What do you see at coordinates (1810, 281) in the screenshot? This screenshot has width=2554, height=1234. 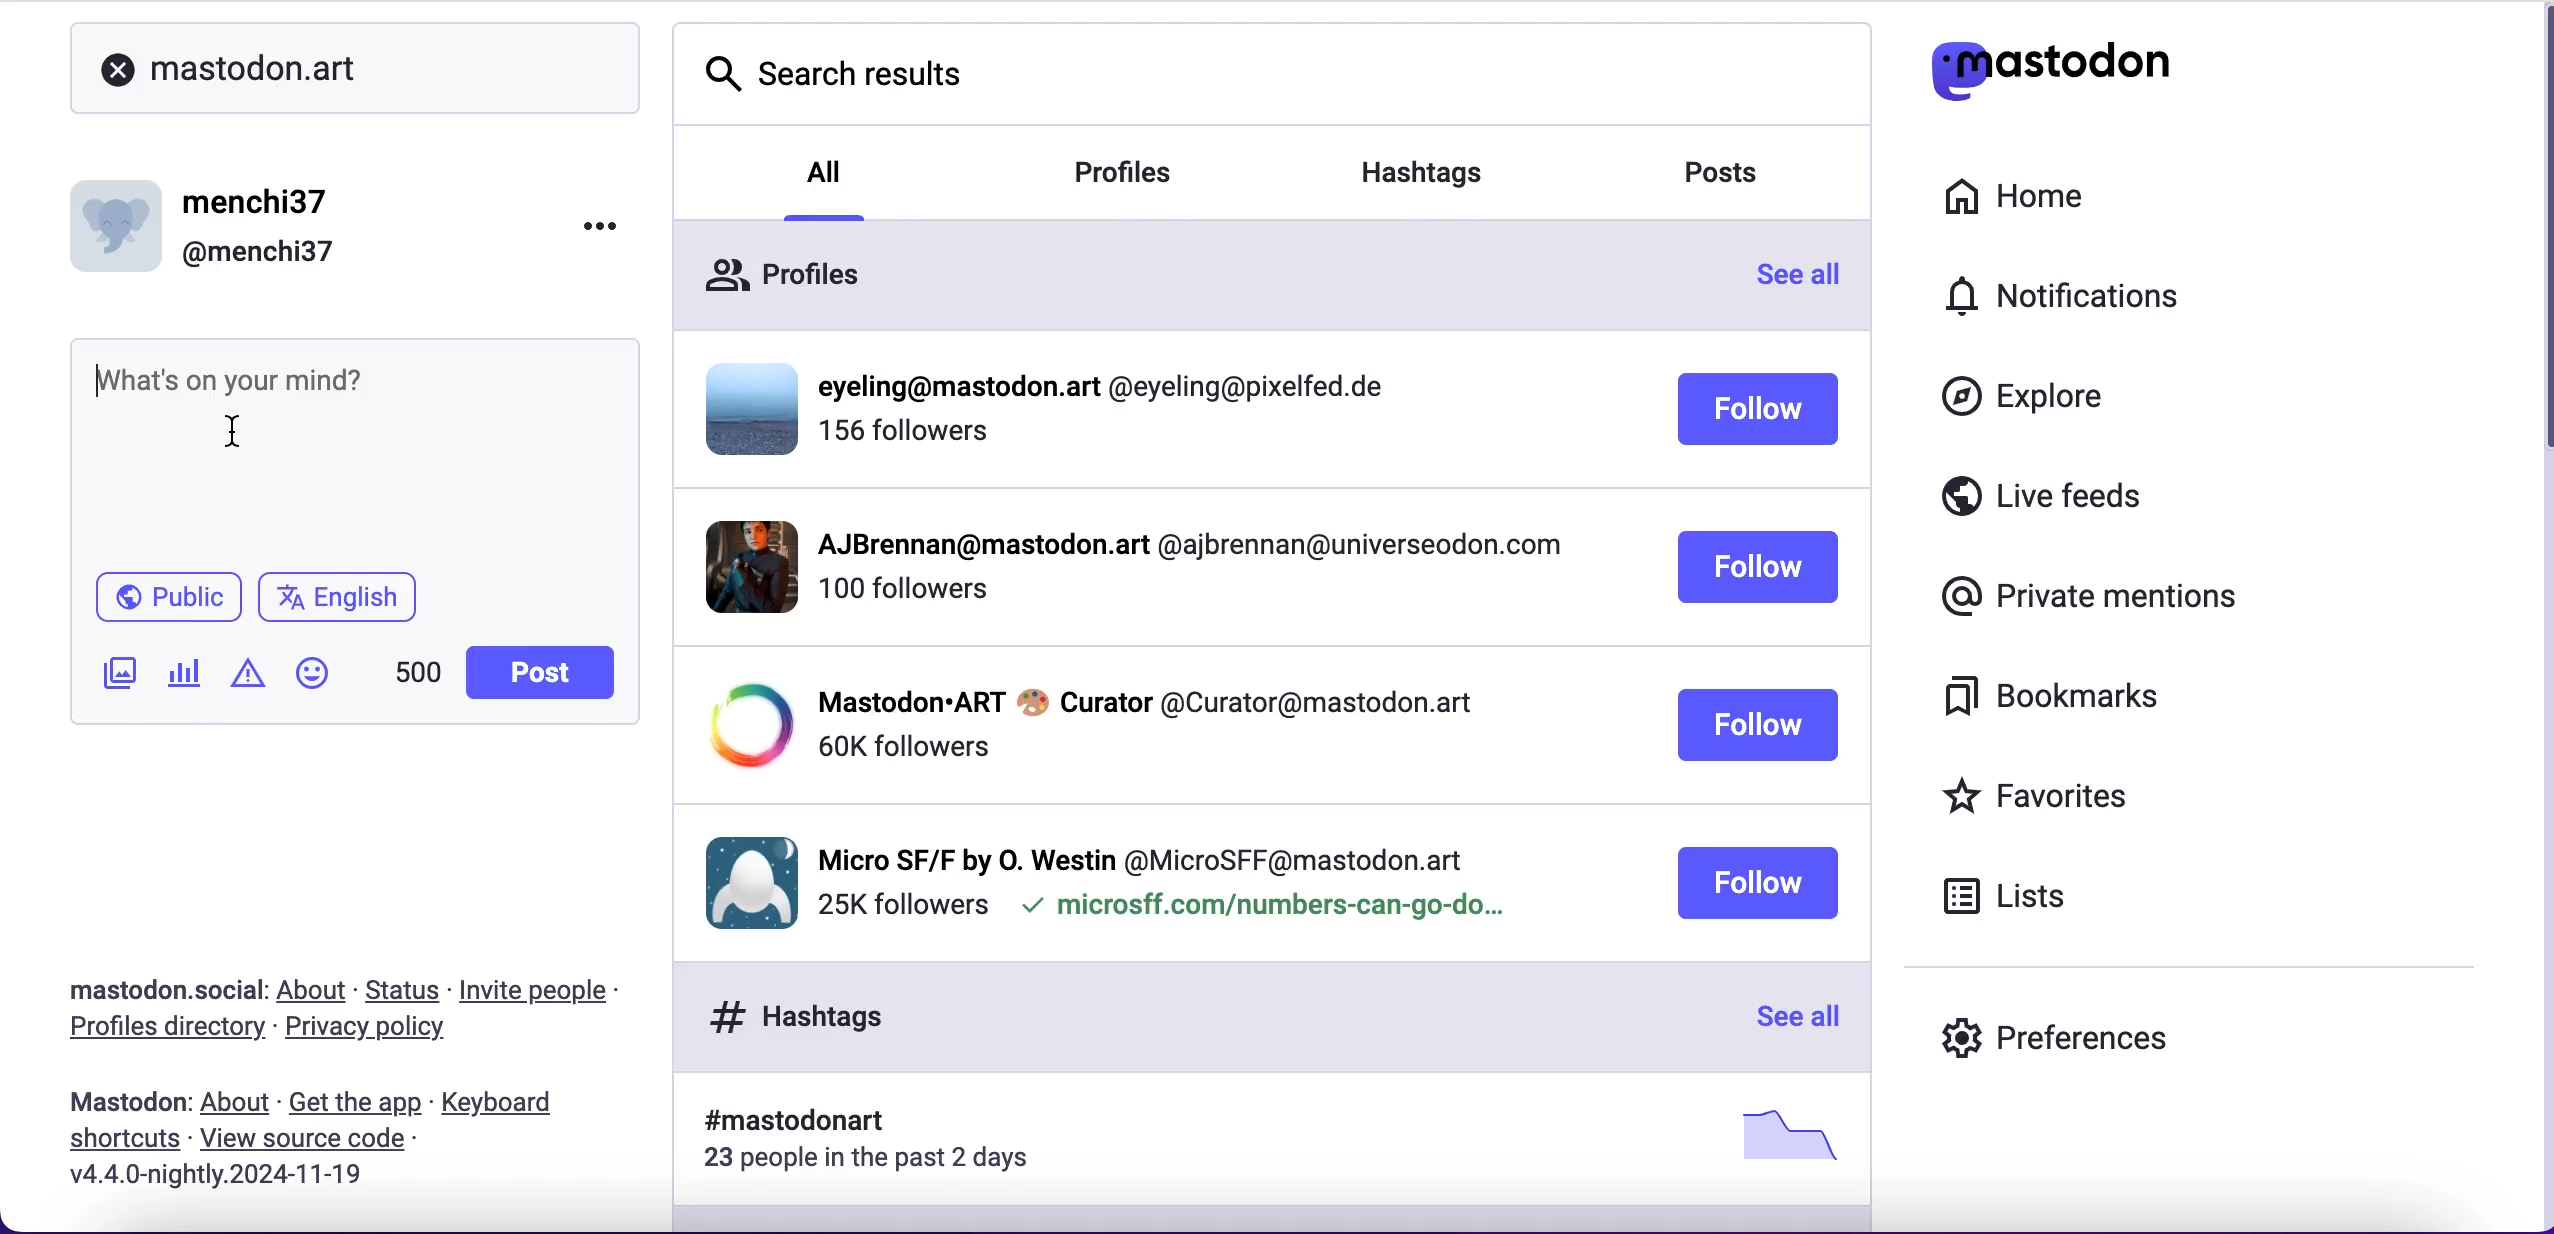 I see `see all` at bounding box center [1810, 281].